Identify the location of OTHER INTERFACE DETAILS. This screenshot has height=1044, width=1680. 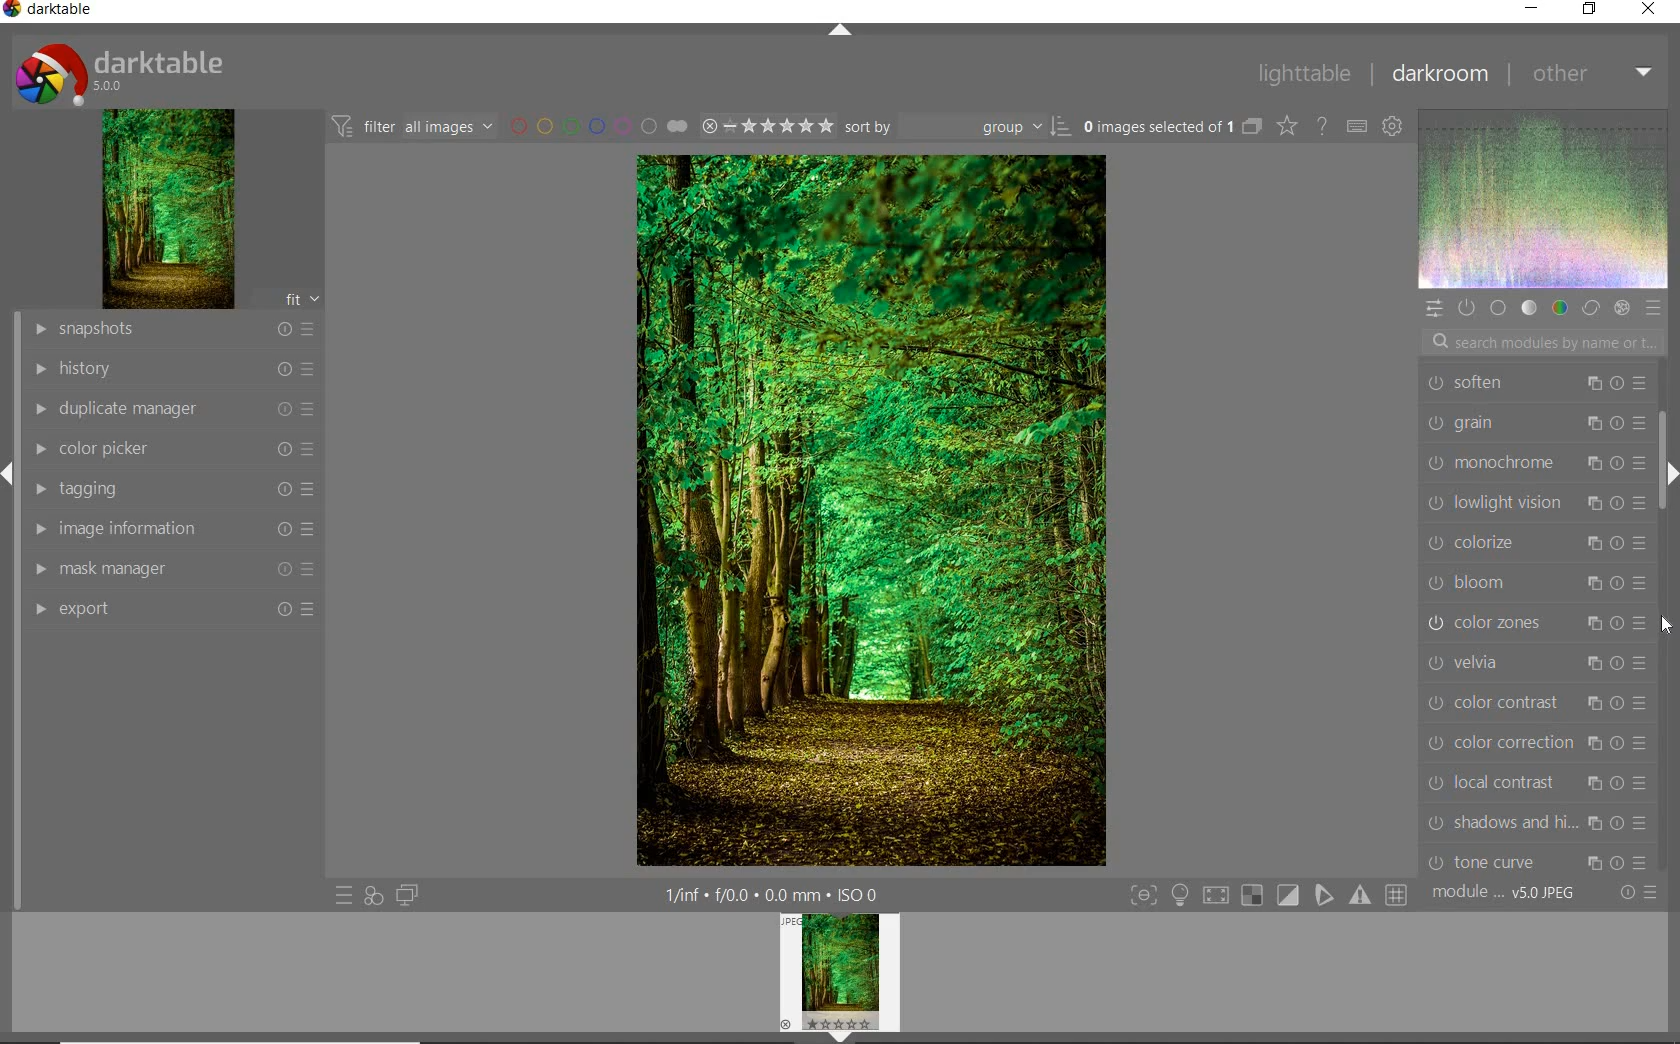
(771, 894).